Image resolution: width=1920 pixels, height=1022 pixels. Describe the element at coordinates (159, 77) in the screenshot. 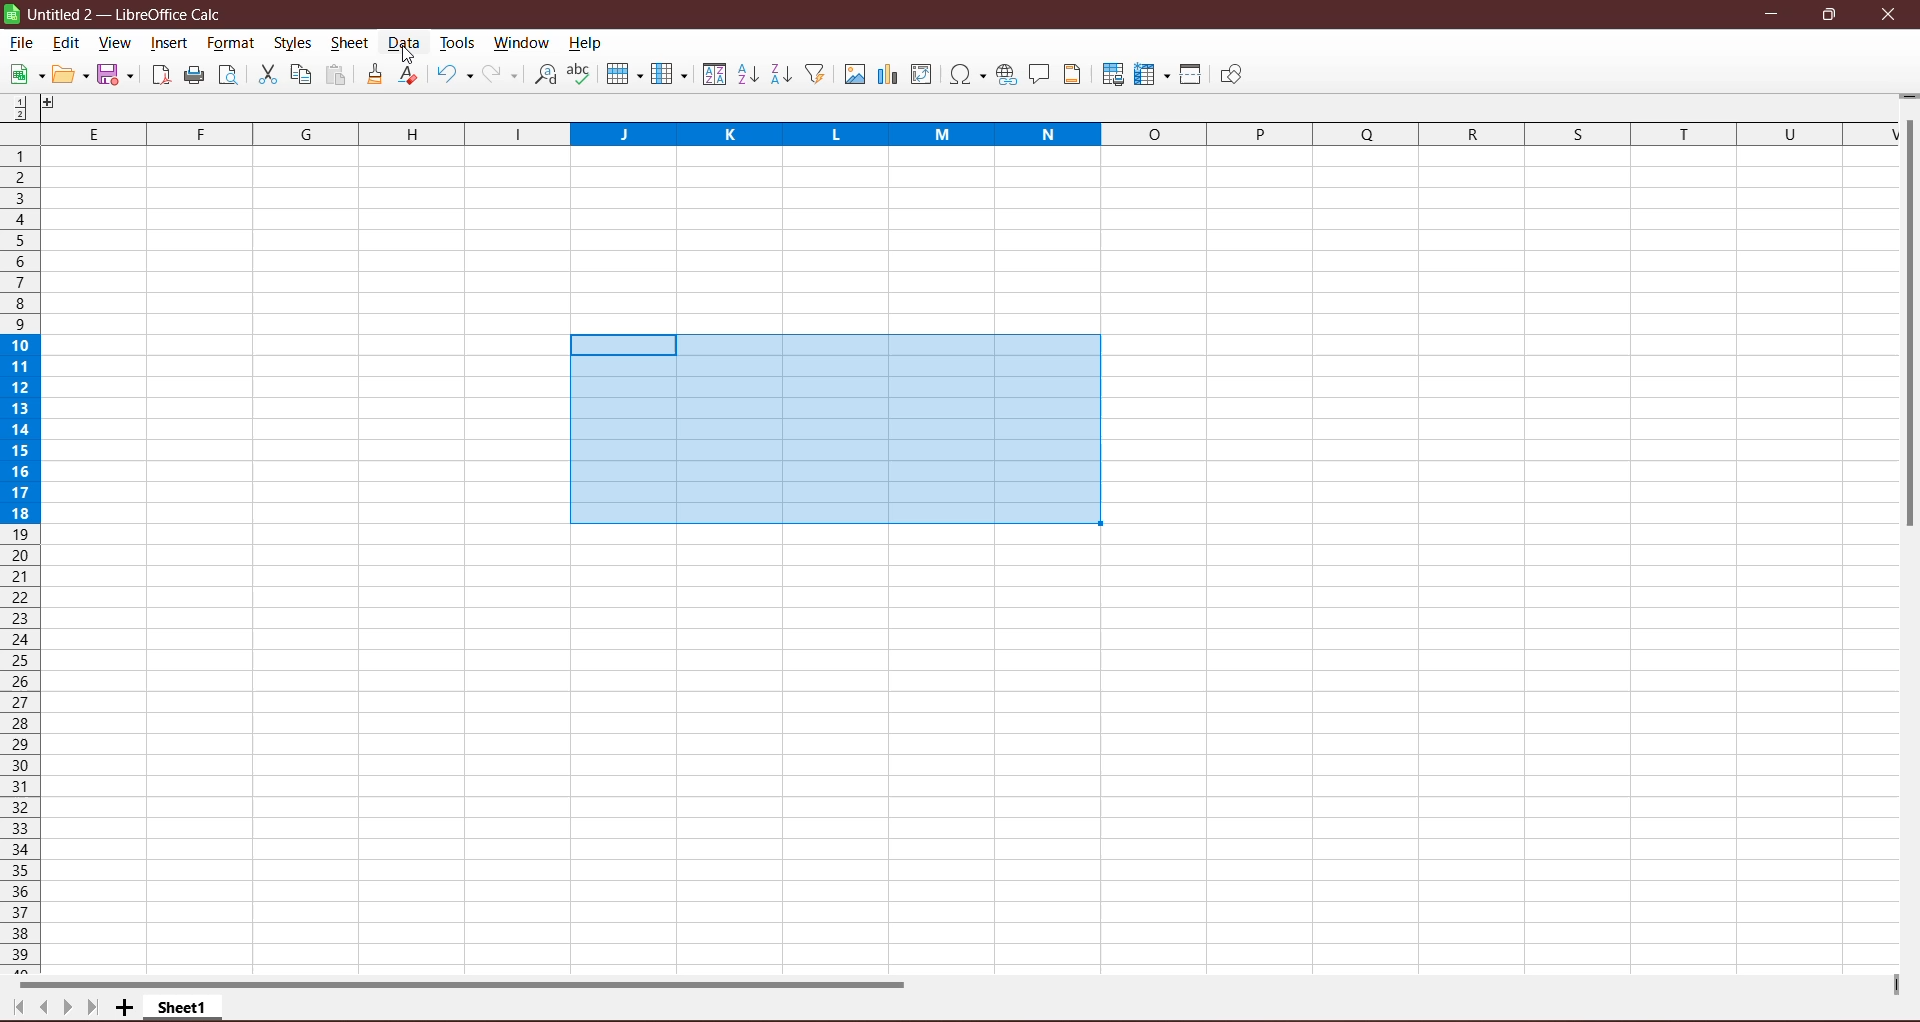

I see `Export directly as PDF` at that location.